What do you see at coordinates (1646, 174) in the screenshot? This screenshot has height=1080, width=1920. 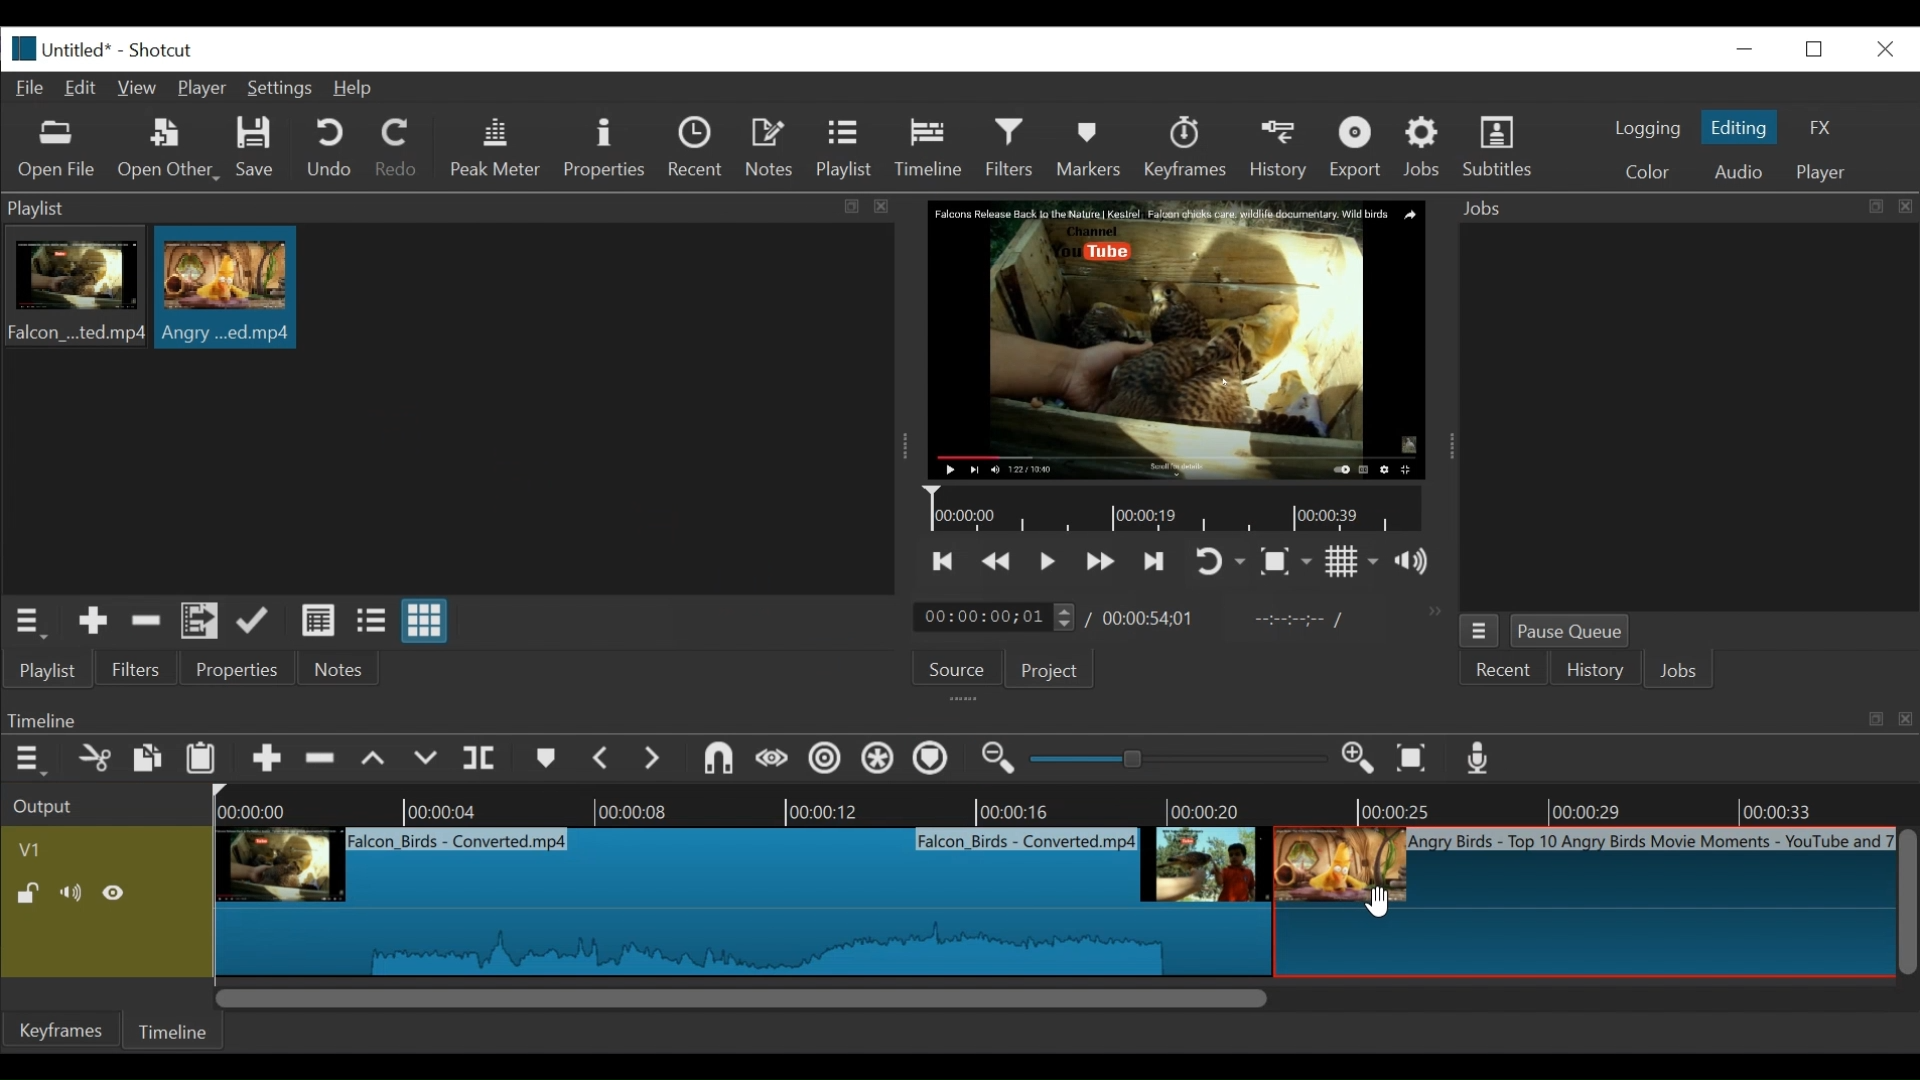 I see `color` at bounding box center [1646, 174].